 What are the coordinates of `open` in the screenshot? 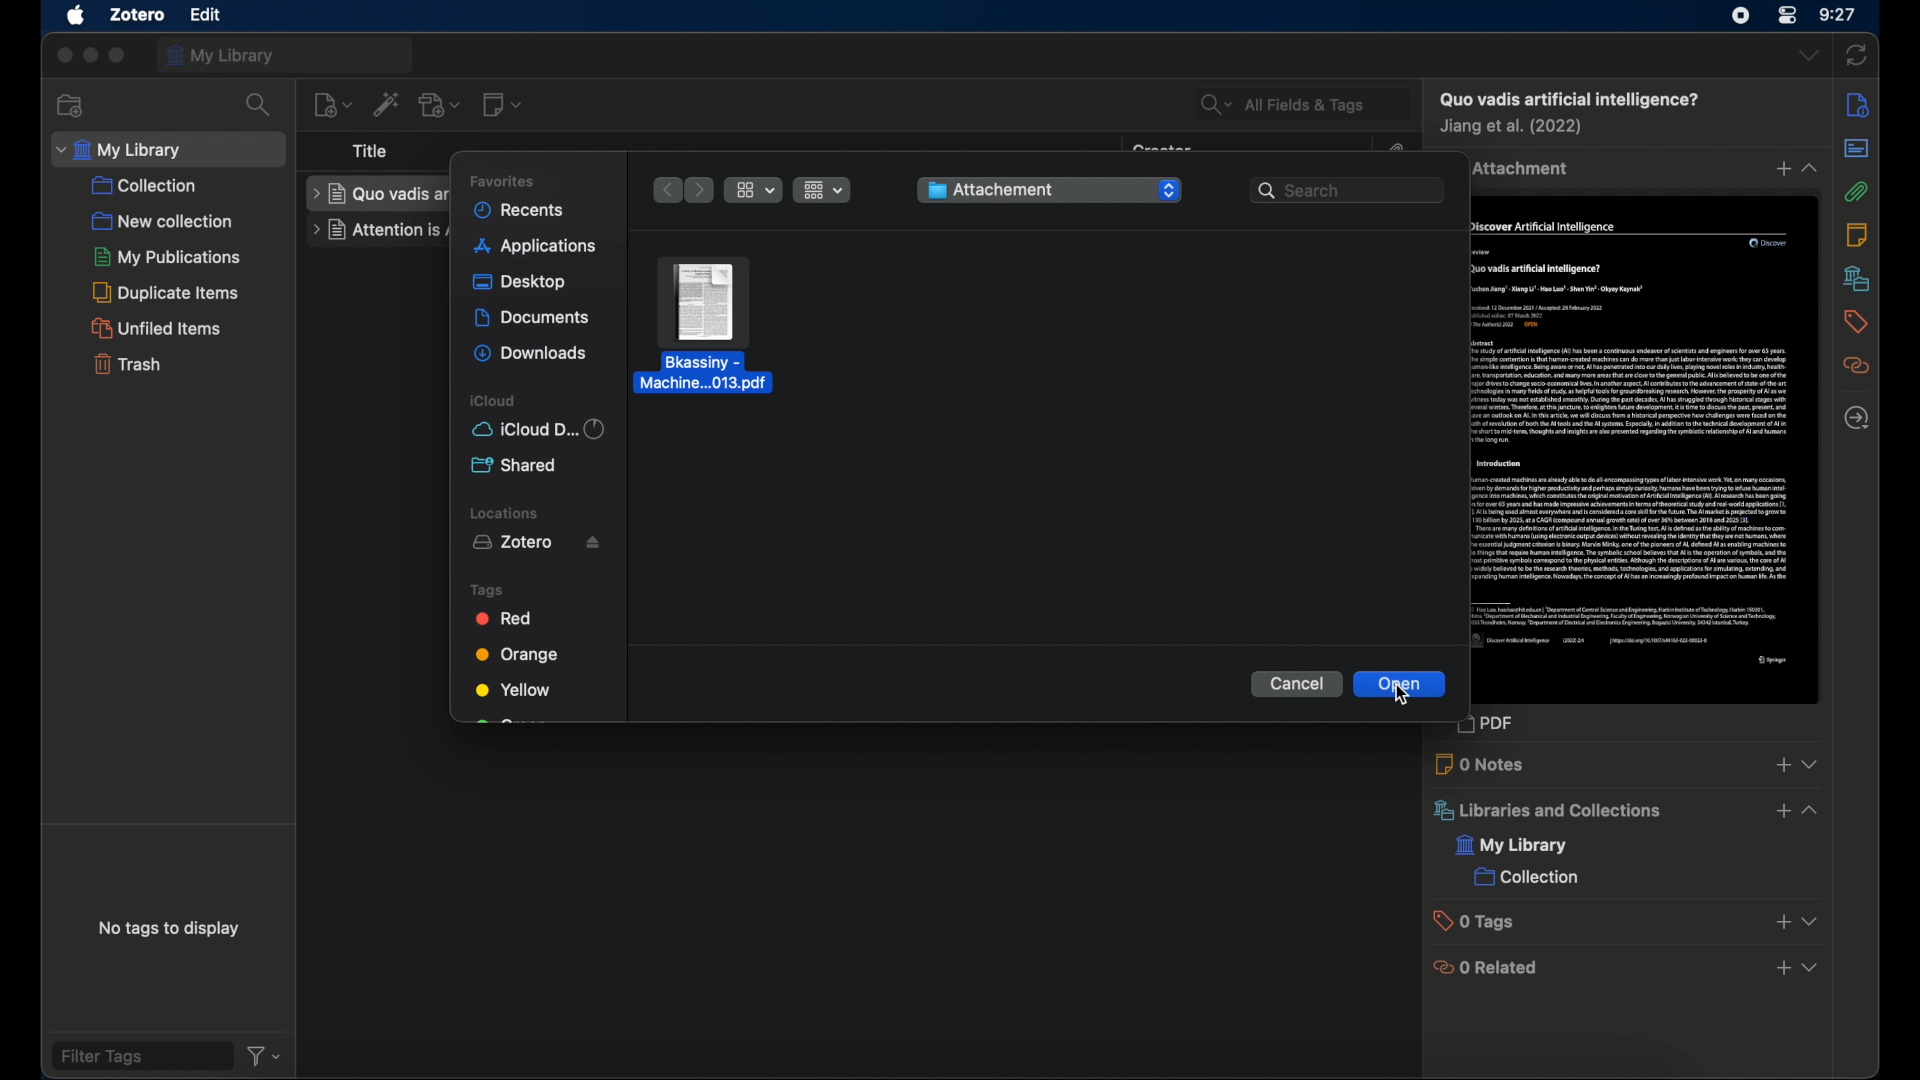 It's located at (1400, 683).